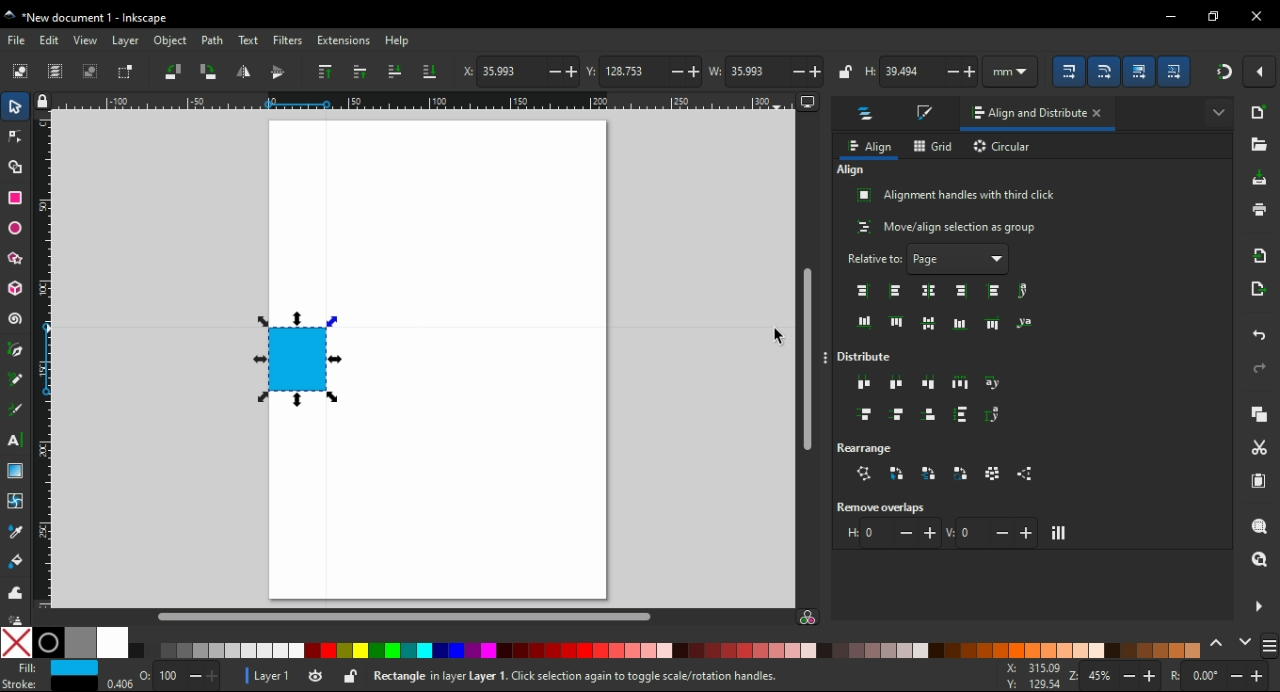  I want to click on distribute vertically with even vertical gaps, so click(966, 415).